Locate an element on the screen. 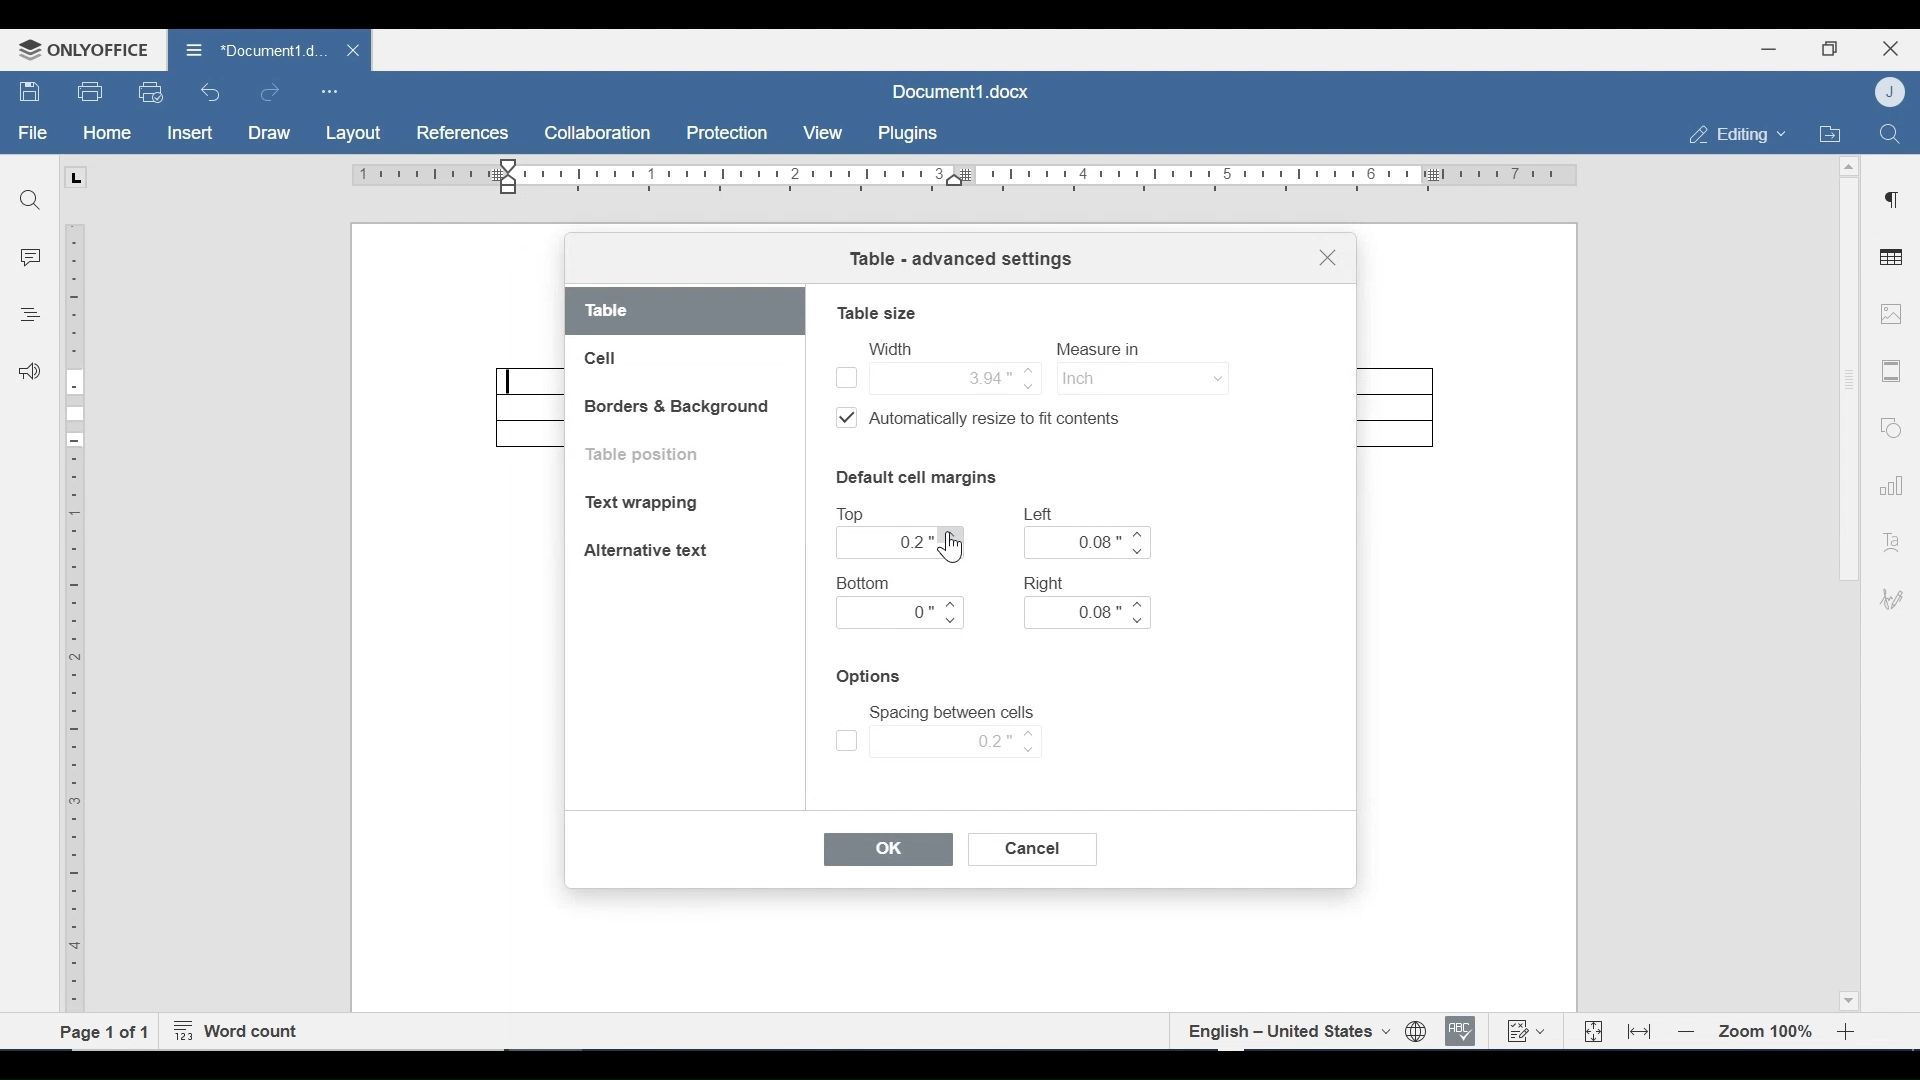 The image size is (1920, 1080). Scroll up is located at coordinates (1849, 167).